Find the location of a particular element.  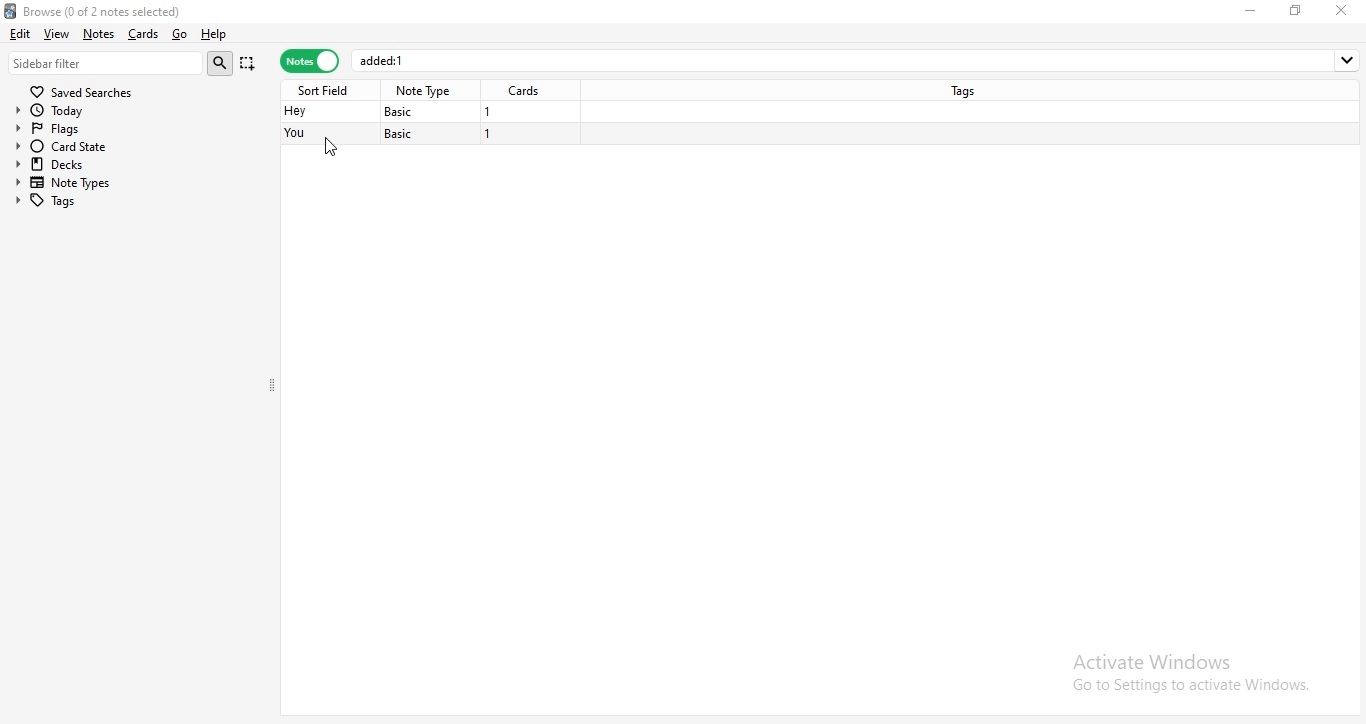

sidebar filter is located at coordinates (106, 62).